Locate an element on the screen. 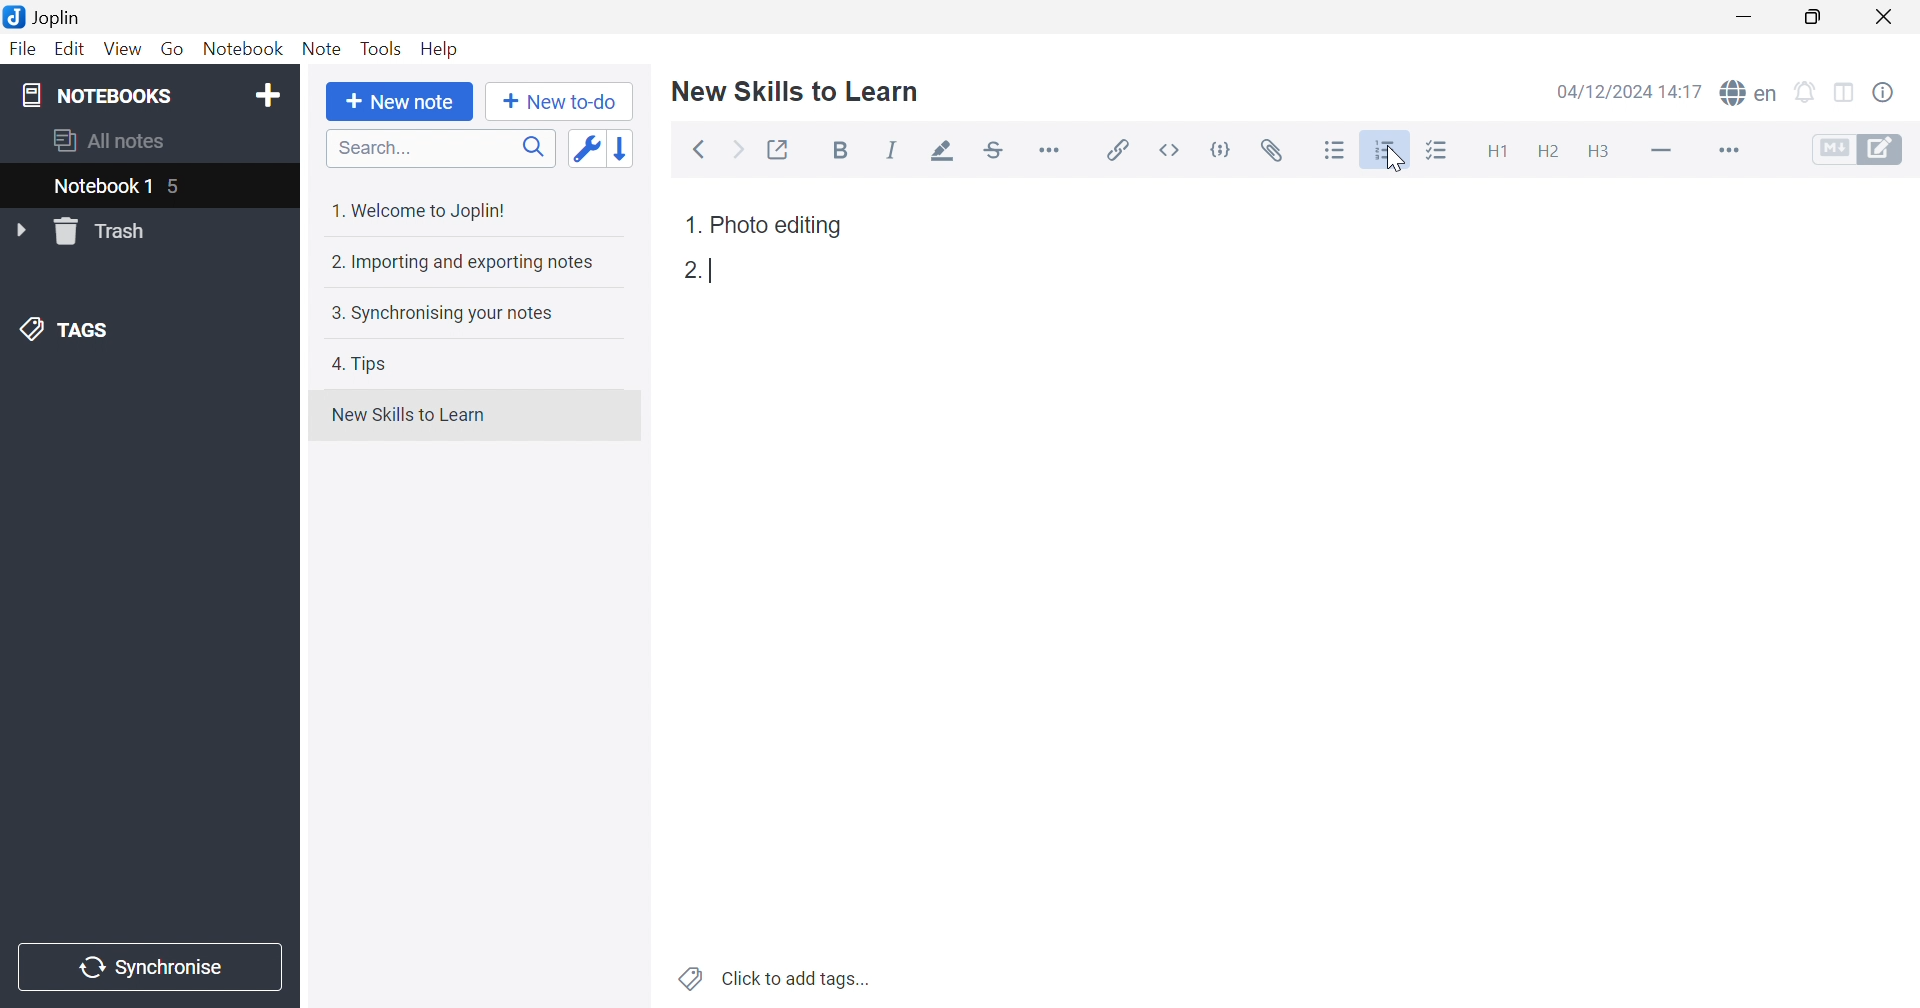  Photo editing is located at coordinates (777, 225).